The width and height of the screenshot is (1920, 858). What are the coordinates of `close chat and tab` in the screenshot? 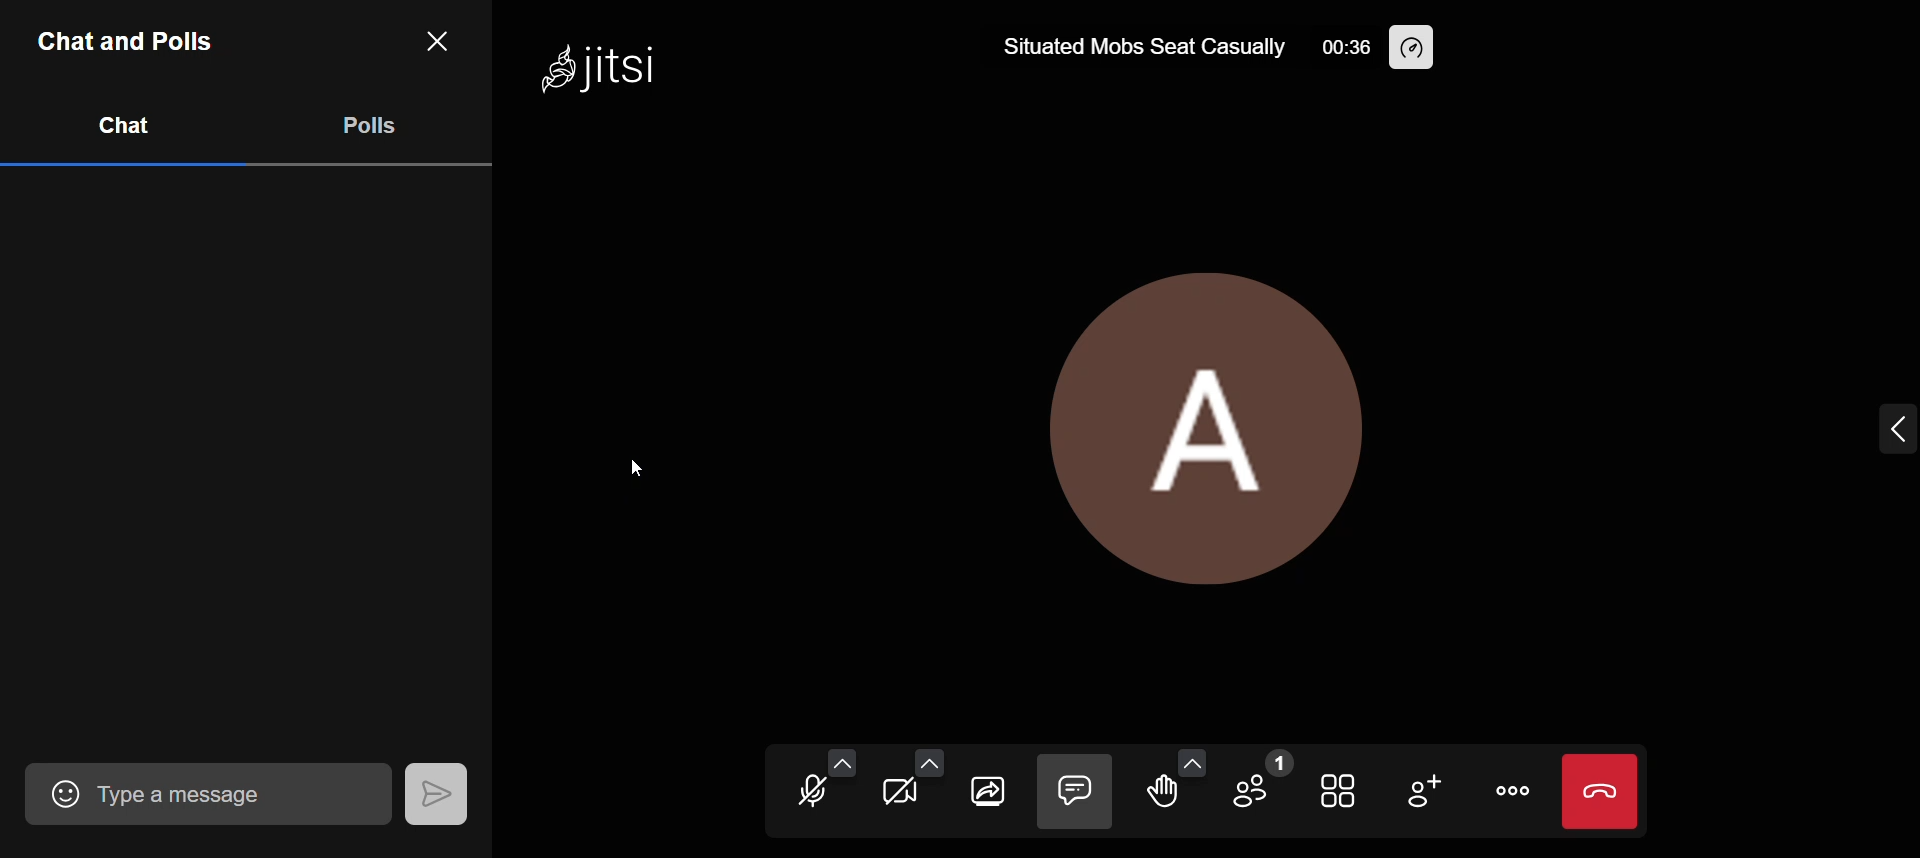 It's located at (431, 44).